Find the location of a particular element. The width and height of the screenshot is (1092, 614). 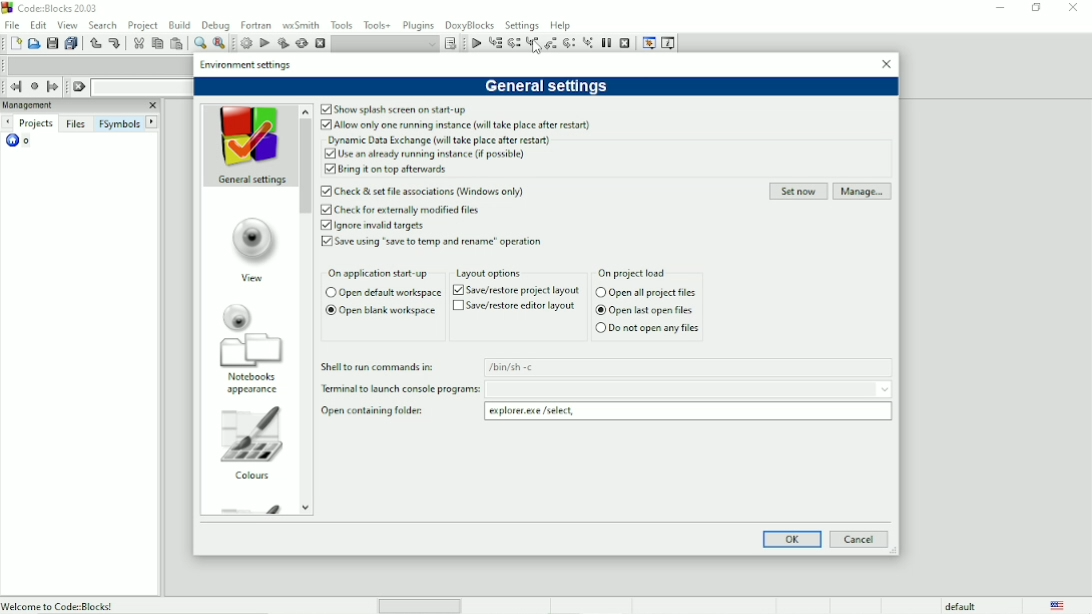

Abort is located at coordinates (319, 43).